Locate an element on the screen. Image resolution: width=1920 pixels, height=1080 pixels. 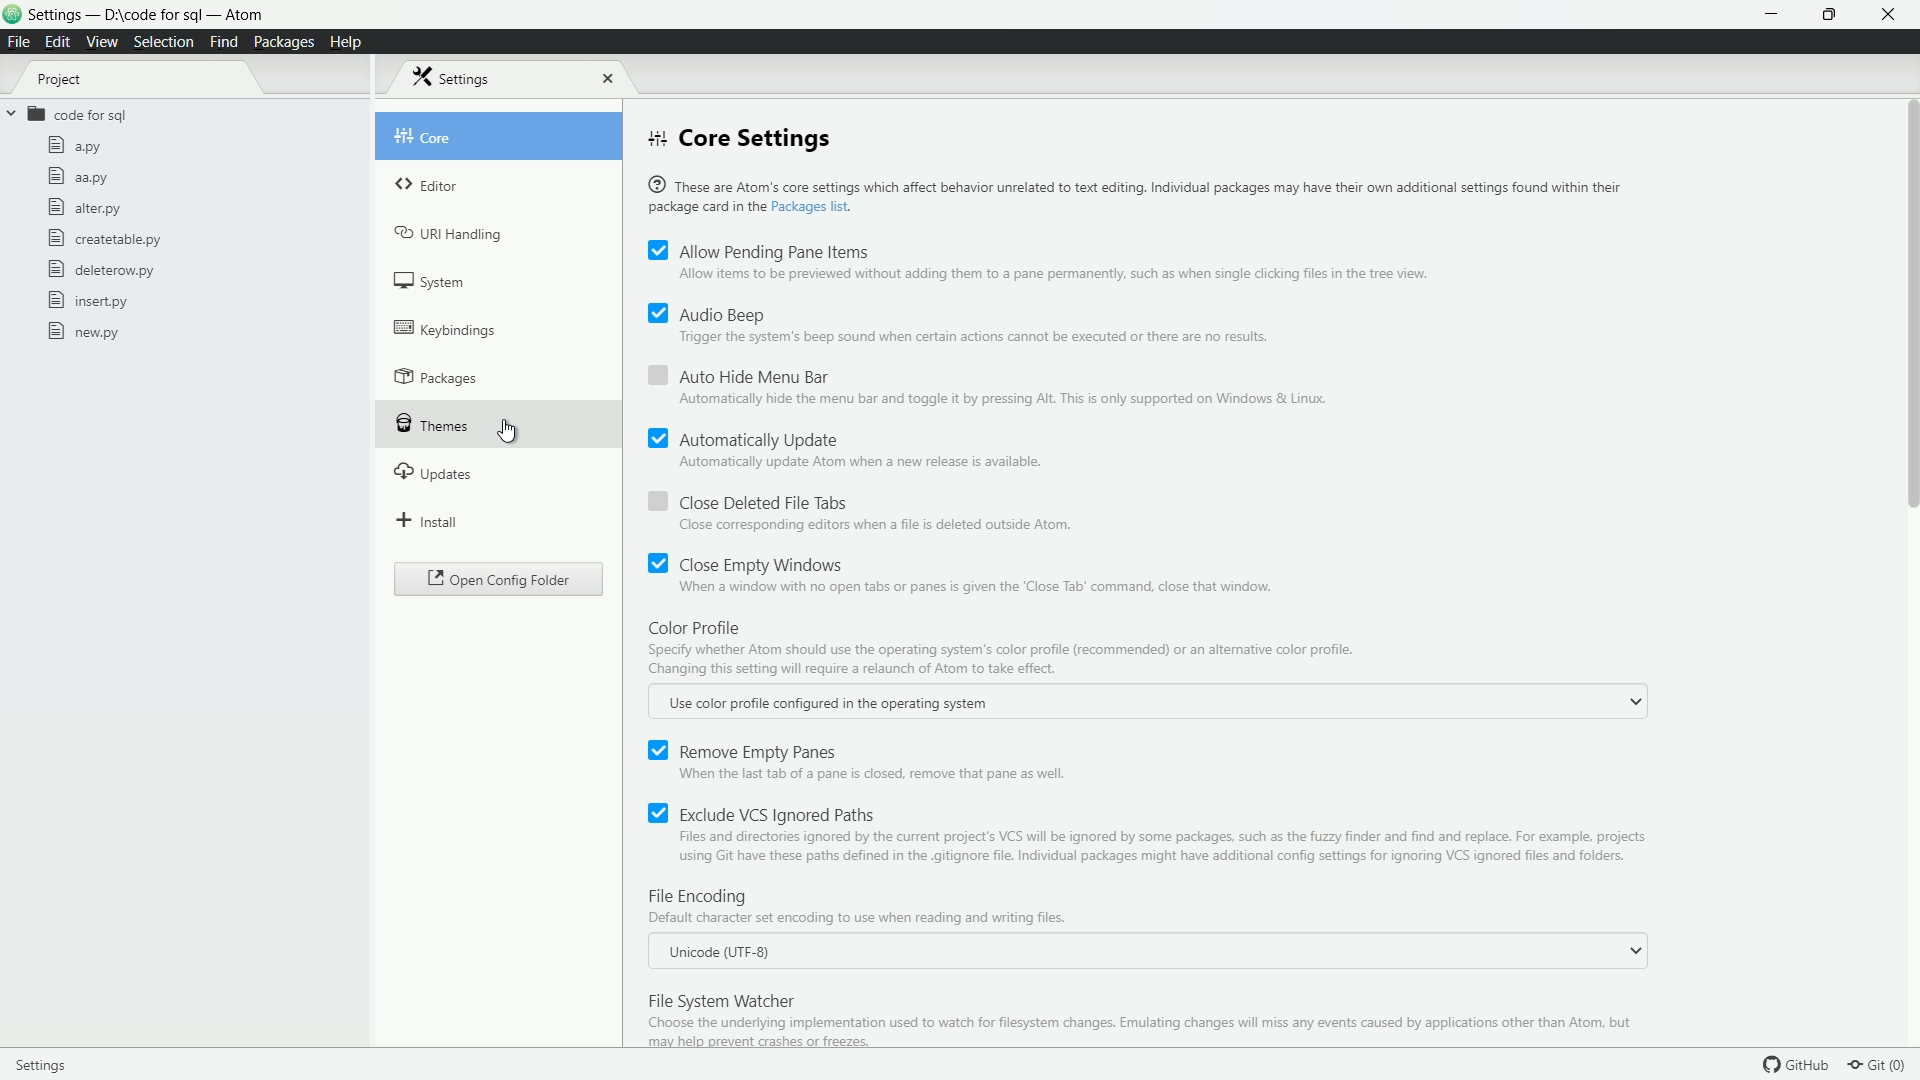
themes is located at coordinates (431, 421).